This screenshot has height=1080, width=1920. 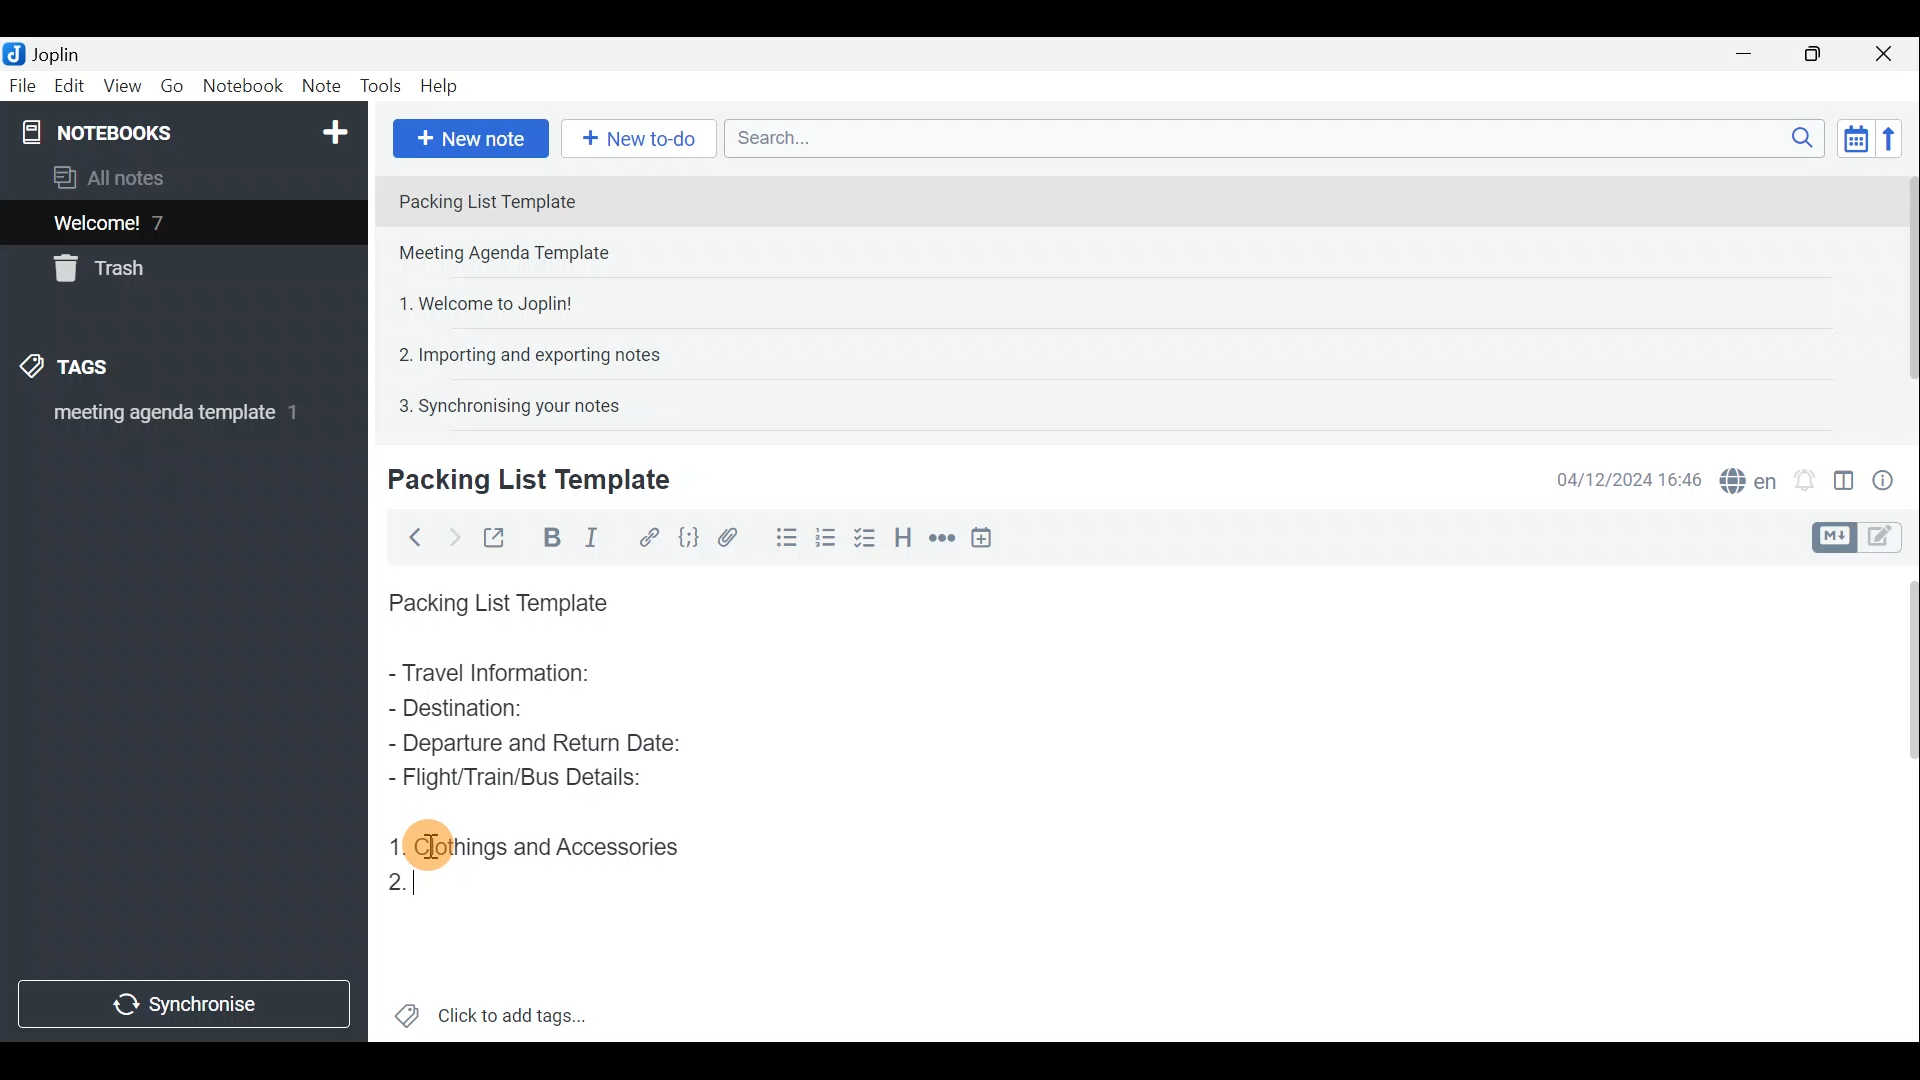 What do you see at coordinates (173, 86) in the screenshot?
I see `Go` at bounding box center [173, 86].